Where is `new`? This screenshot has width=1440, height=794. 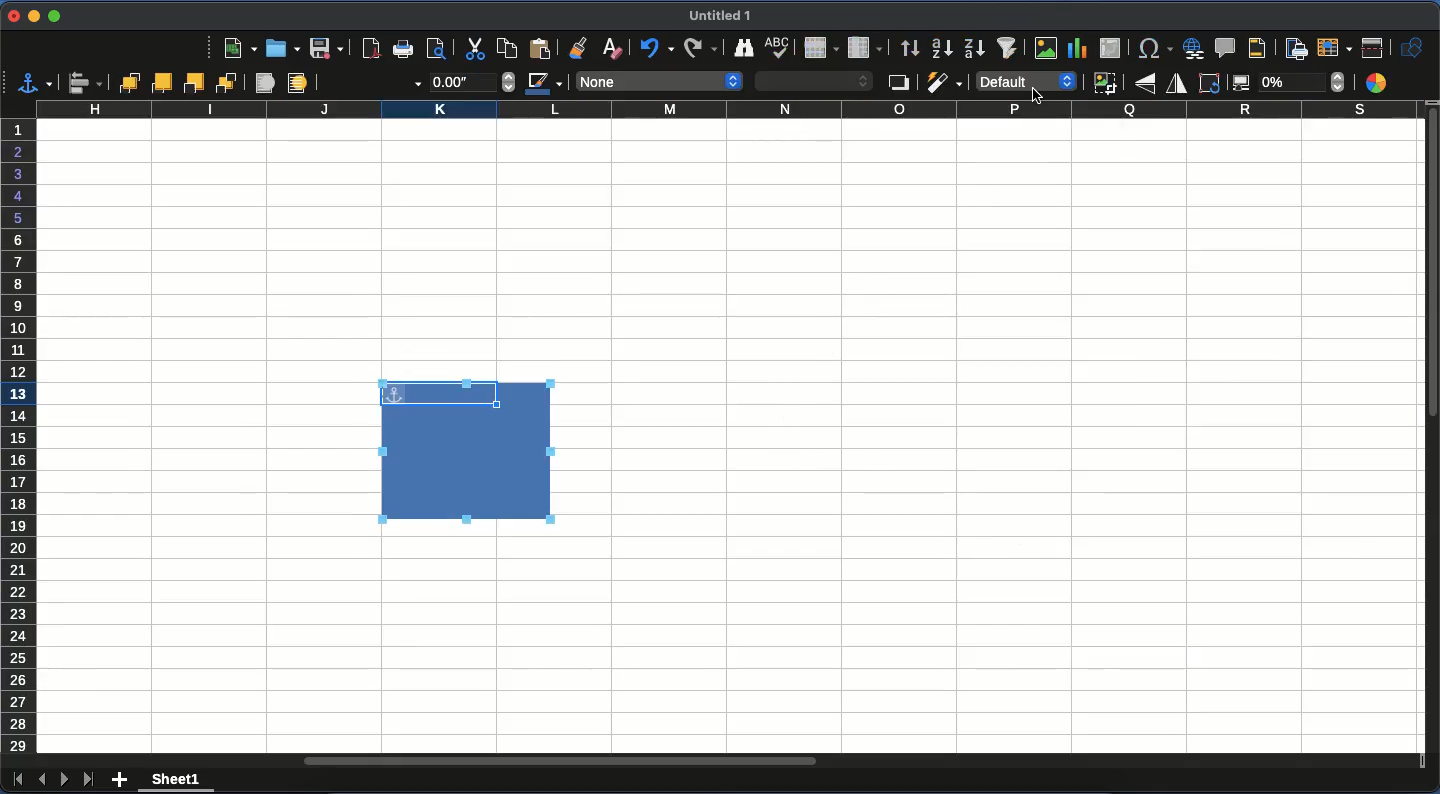
new is located at coordinates (239, 49).